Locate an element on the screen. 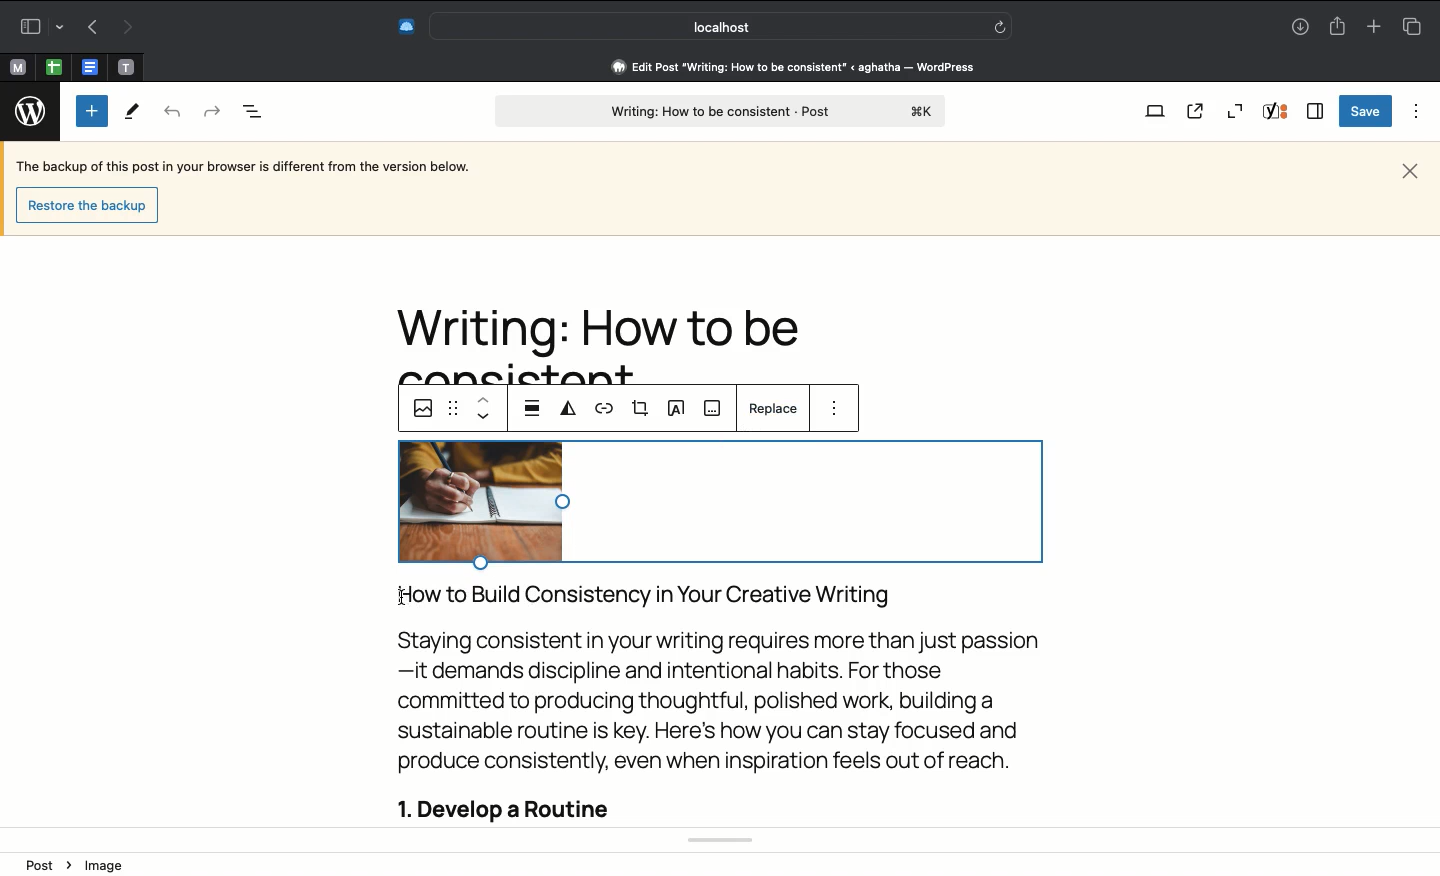 This screenshot has width=1440, height=876. Sidebar is located at coordinates (1316, 110).